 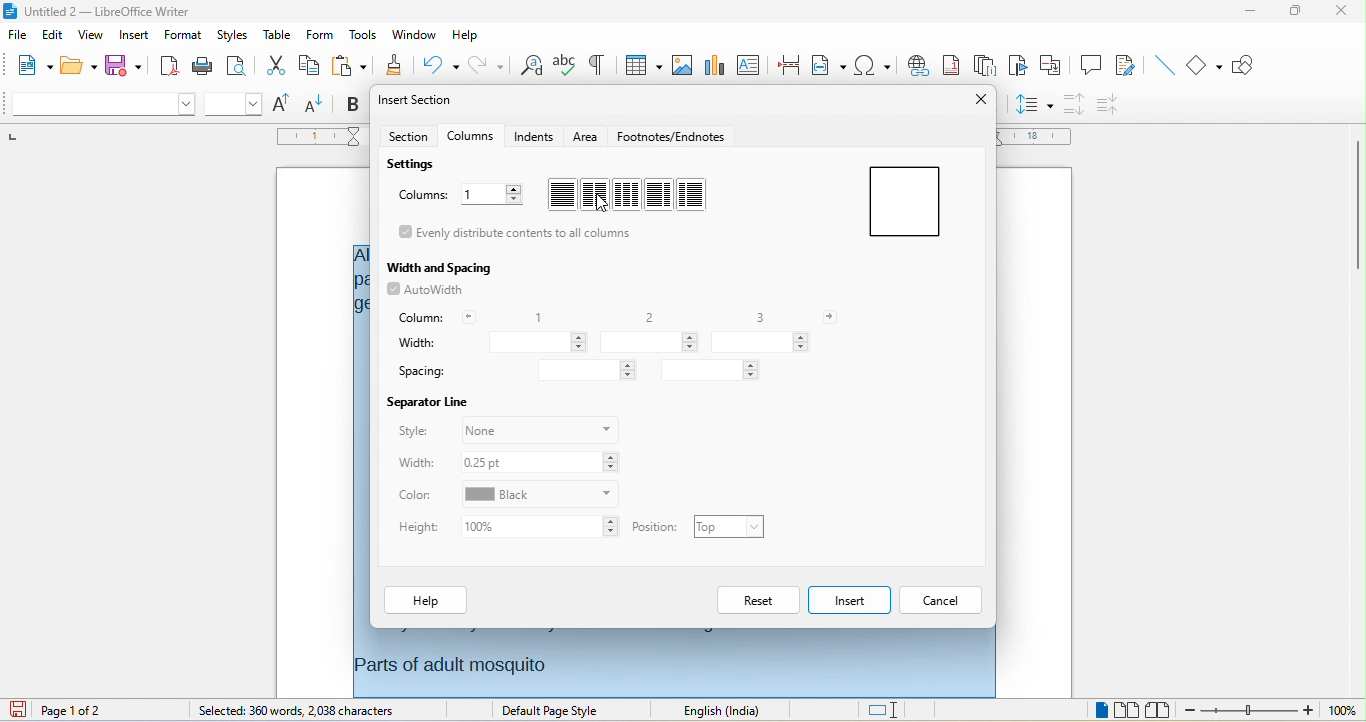 I want to click on insert section, so click(x=420, y=100).